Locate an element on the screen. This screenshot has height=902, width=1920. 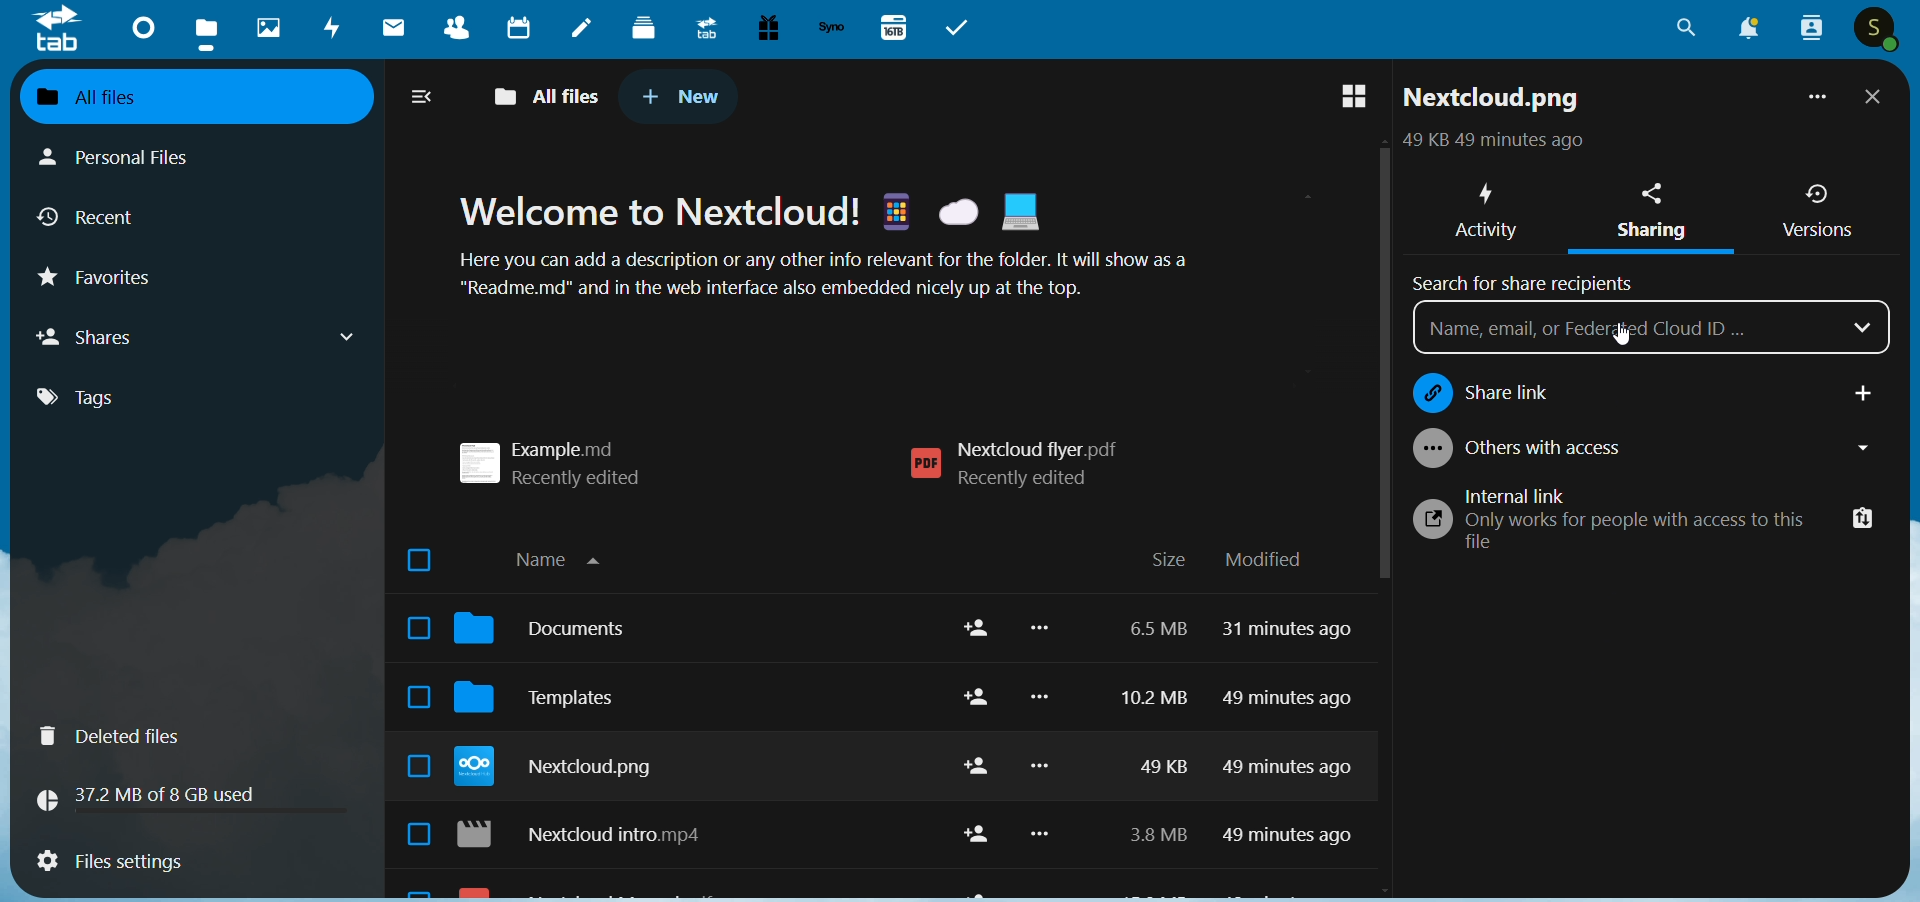
user is located at coordinates (1878, 30).